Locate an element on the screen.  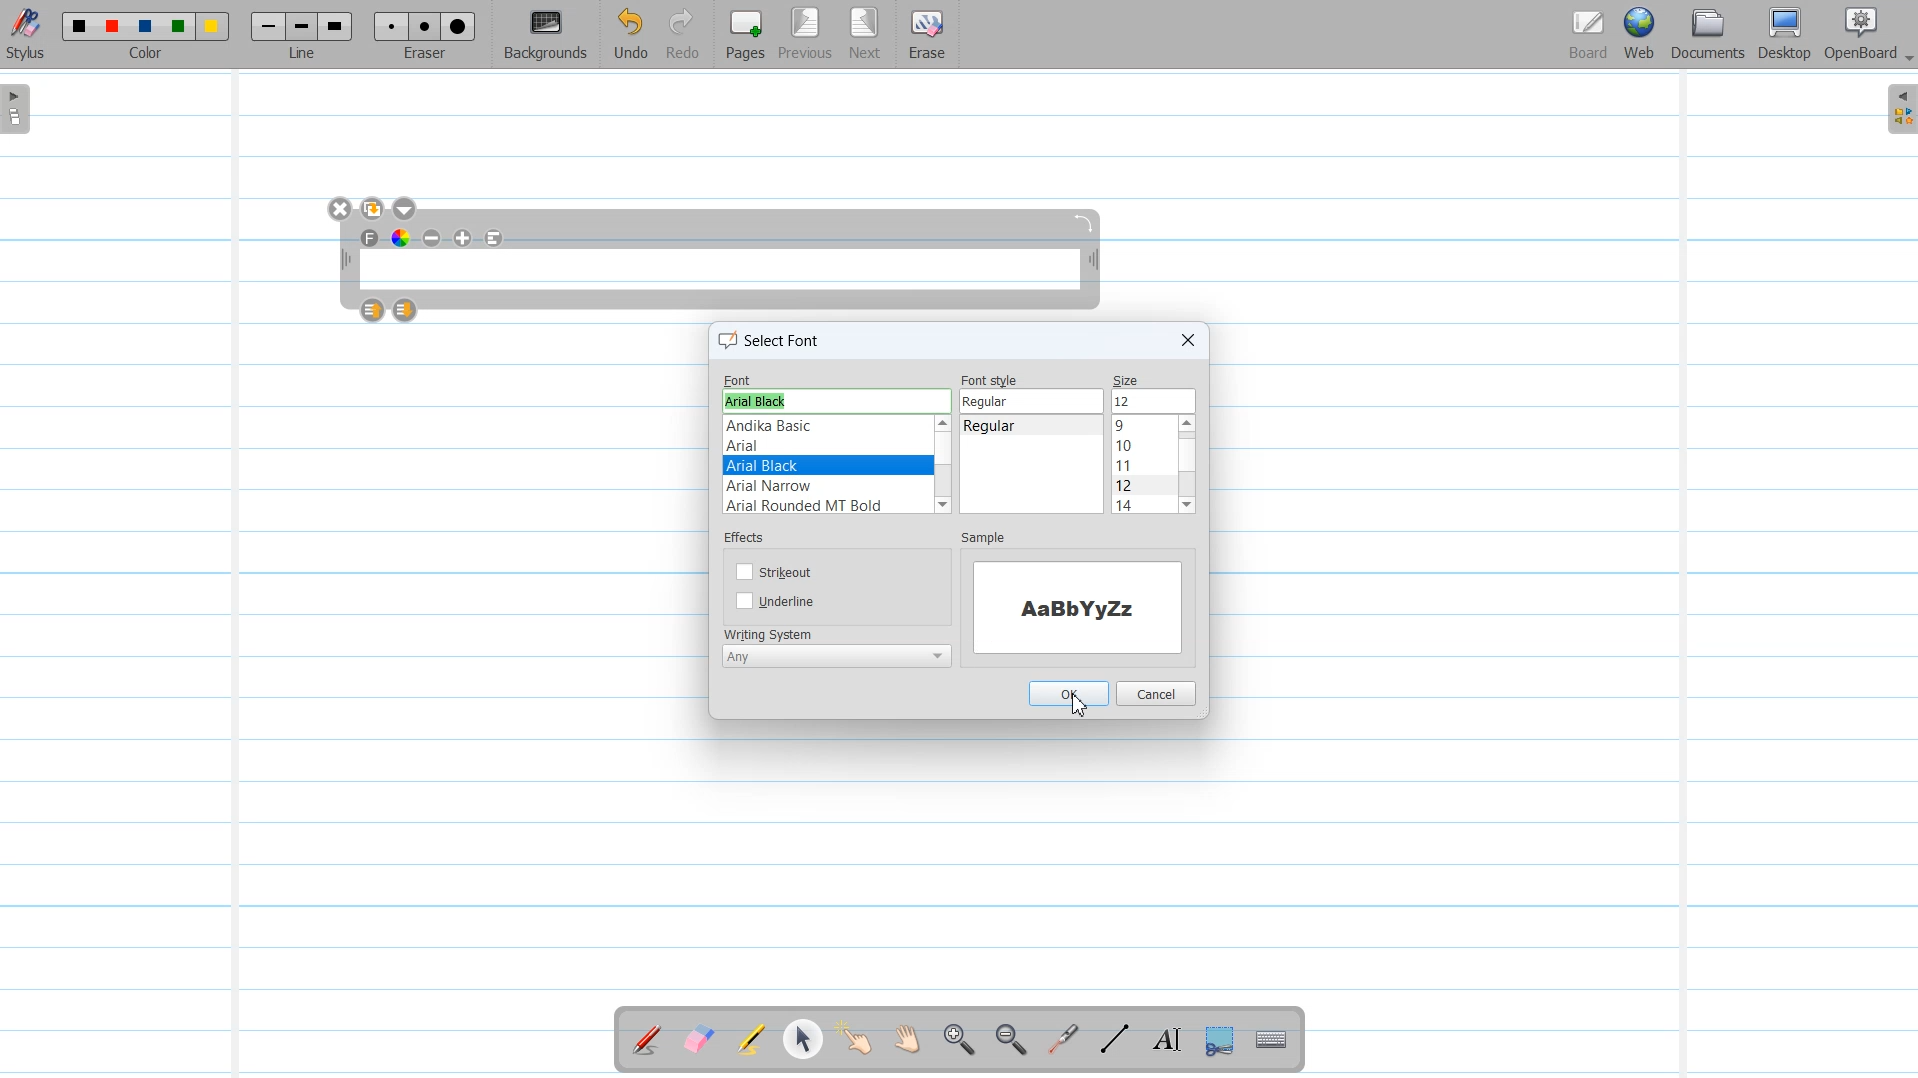
Capture part of the screen is located at coordinates (1217, 1041).